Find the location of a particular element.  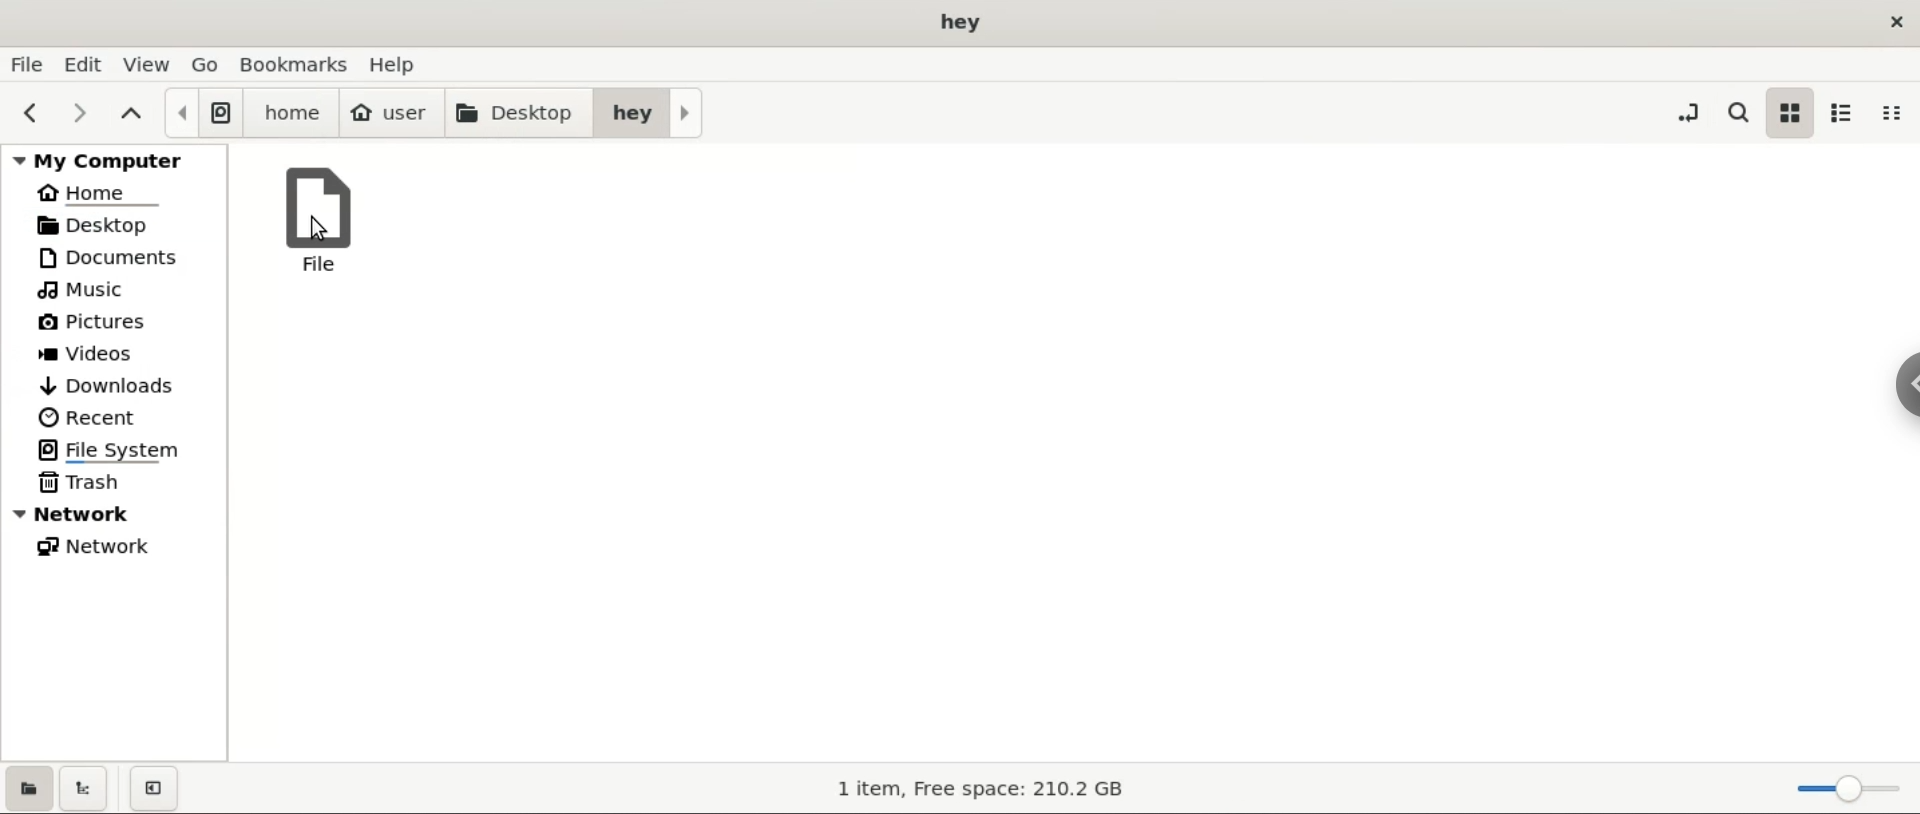

file system is located at coordinates (113, 450).